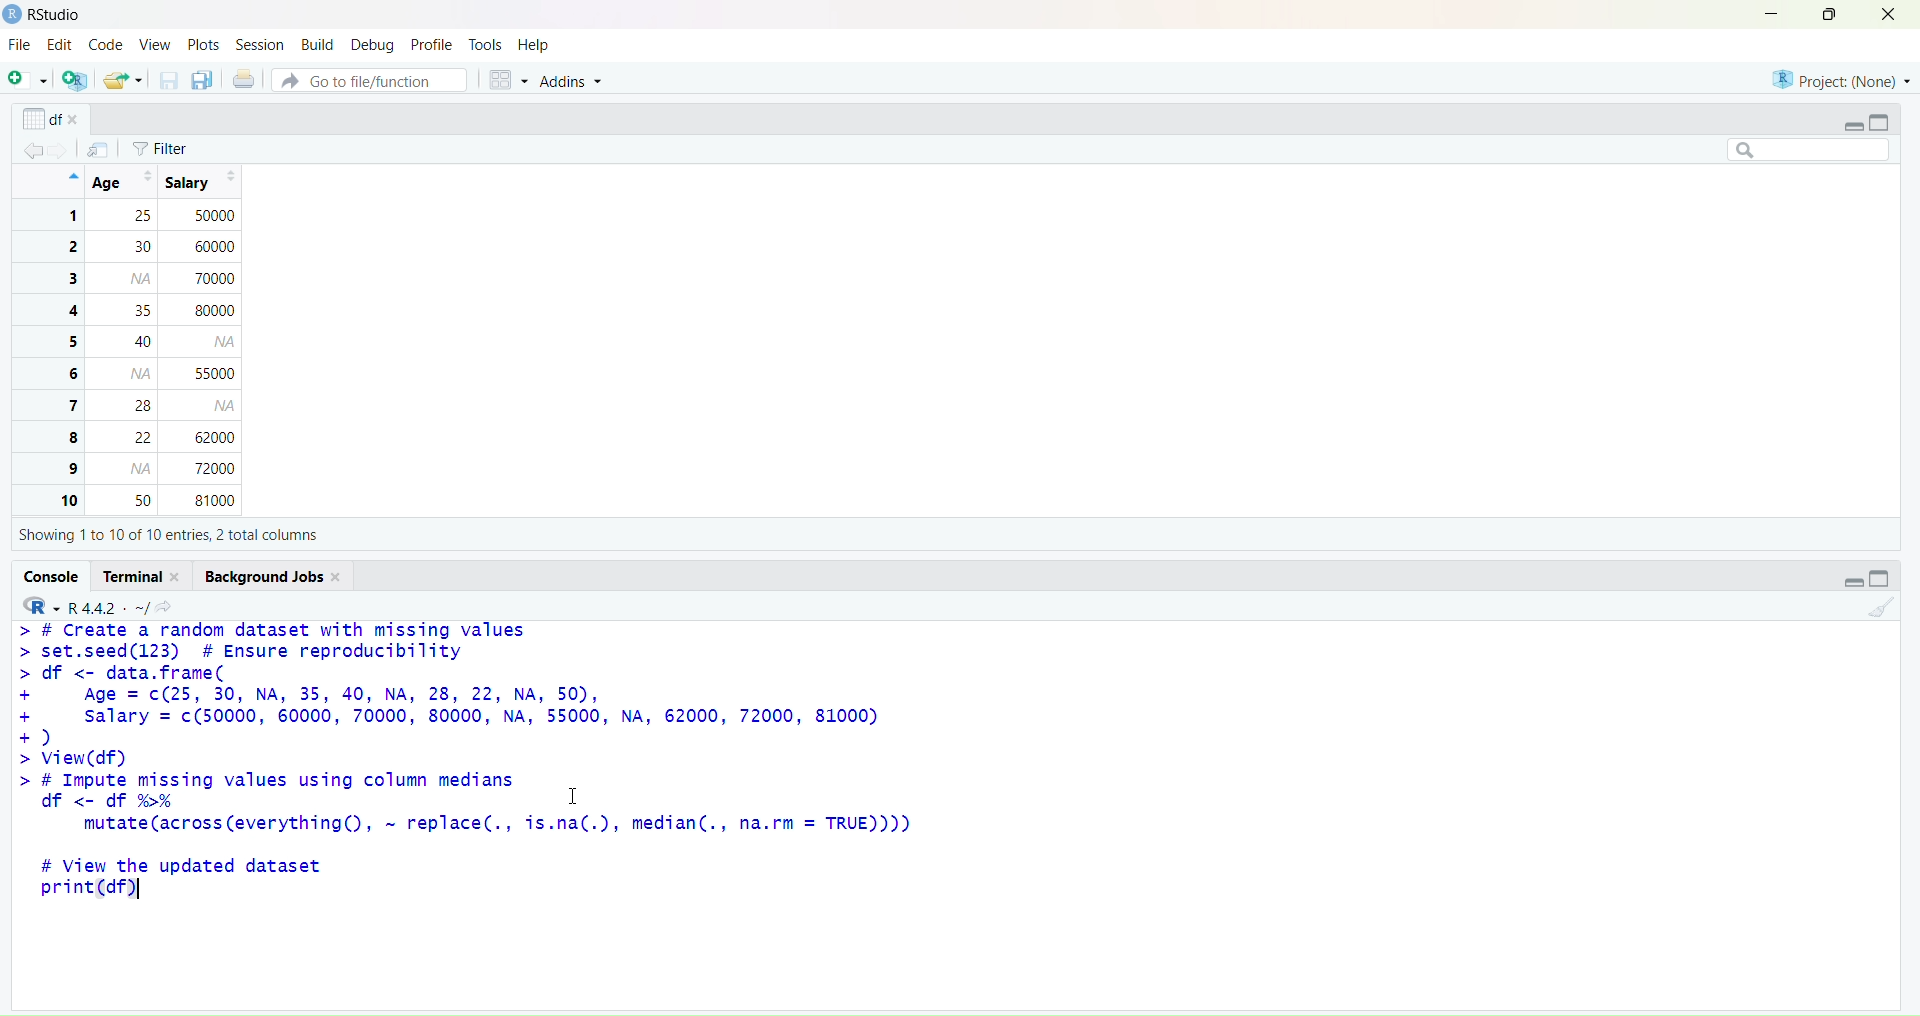  Describe the element at coordinates (261, 46) in the screenshot. I see `session` at that location.